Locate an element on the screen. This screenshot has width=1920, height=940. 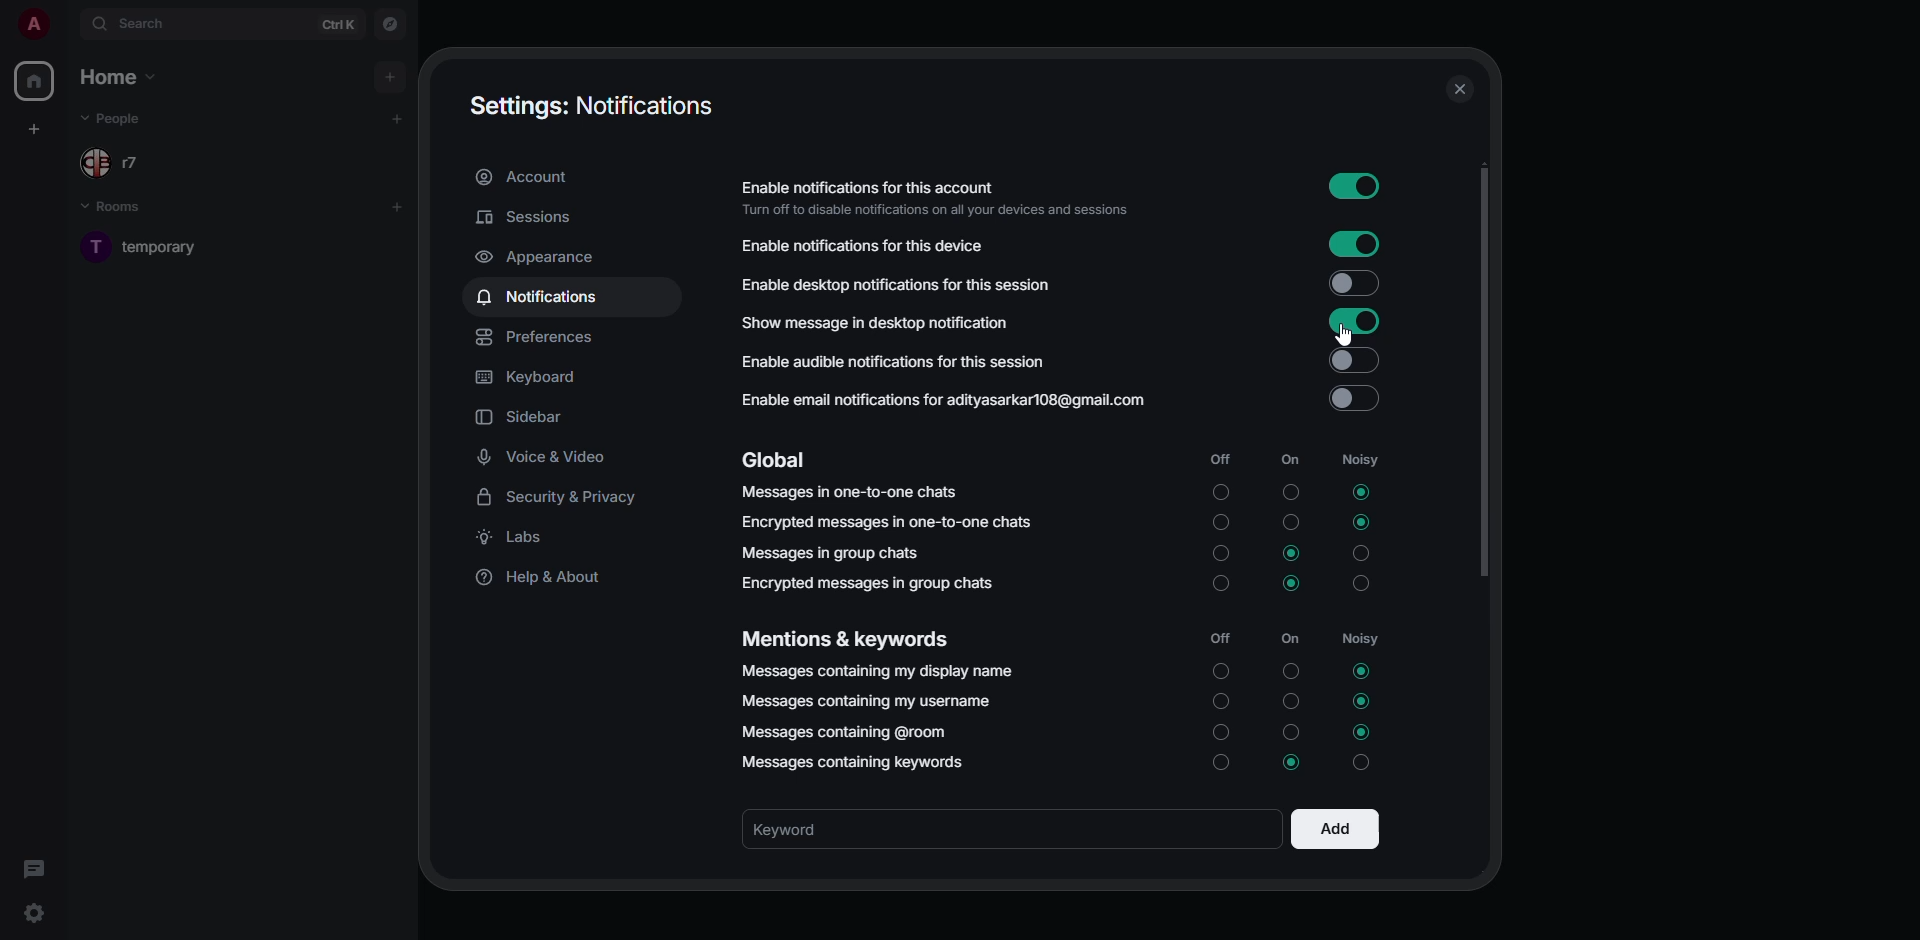
On Unselected is located at coordinates (1295, 700).